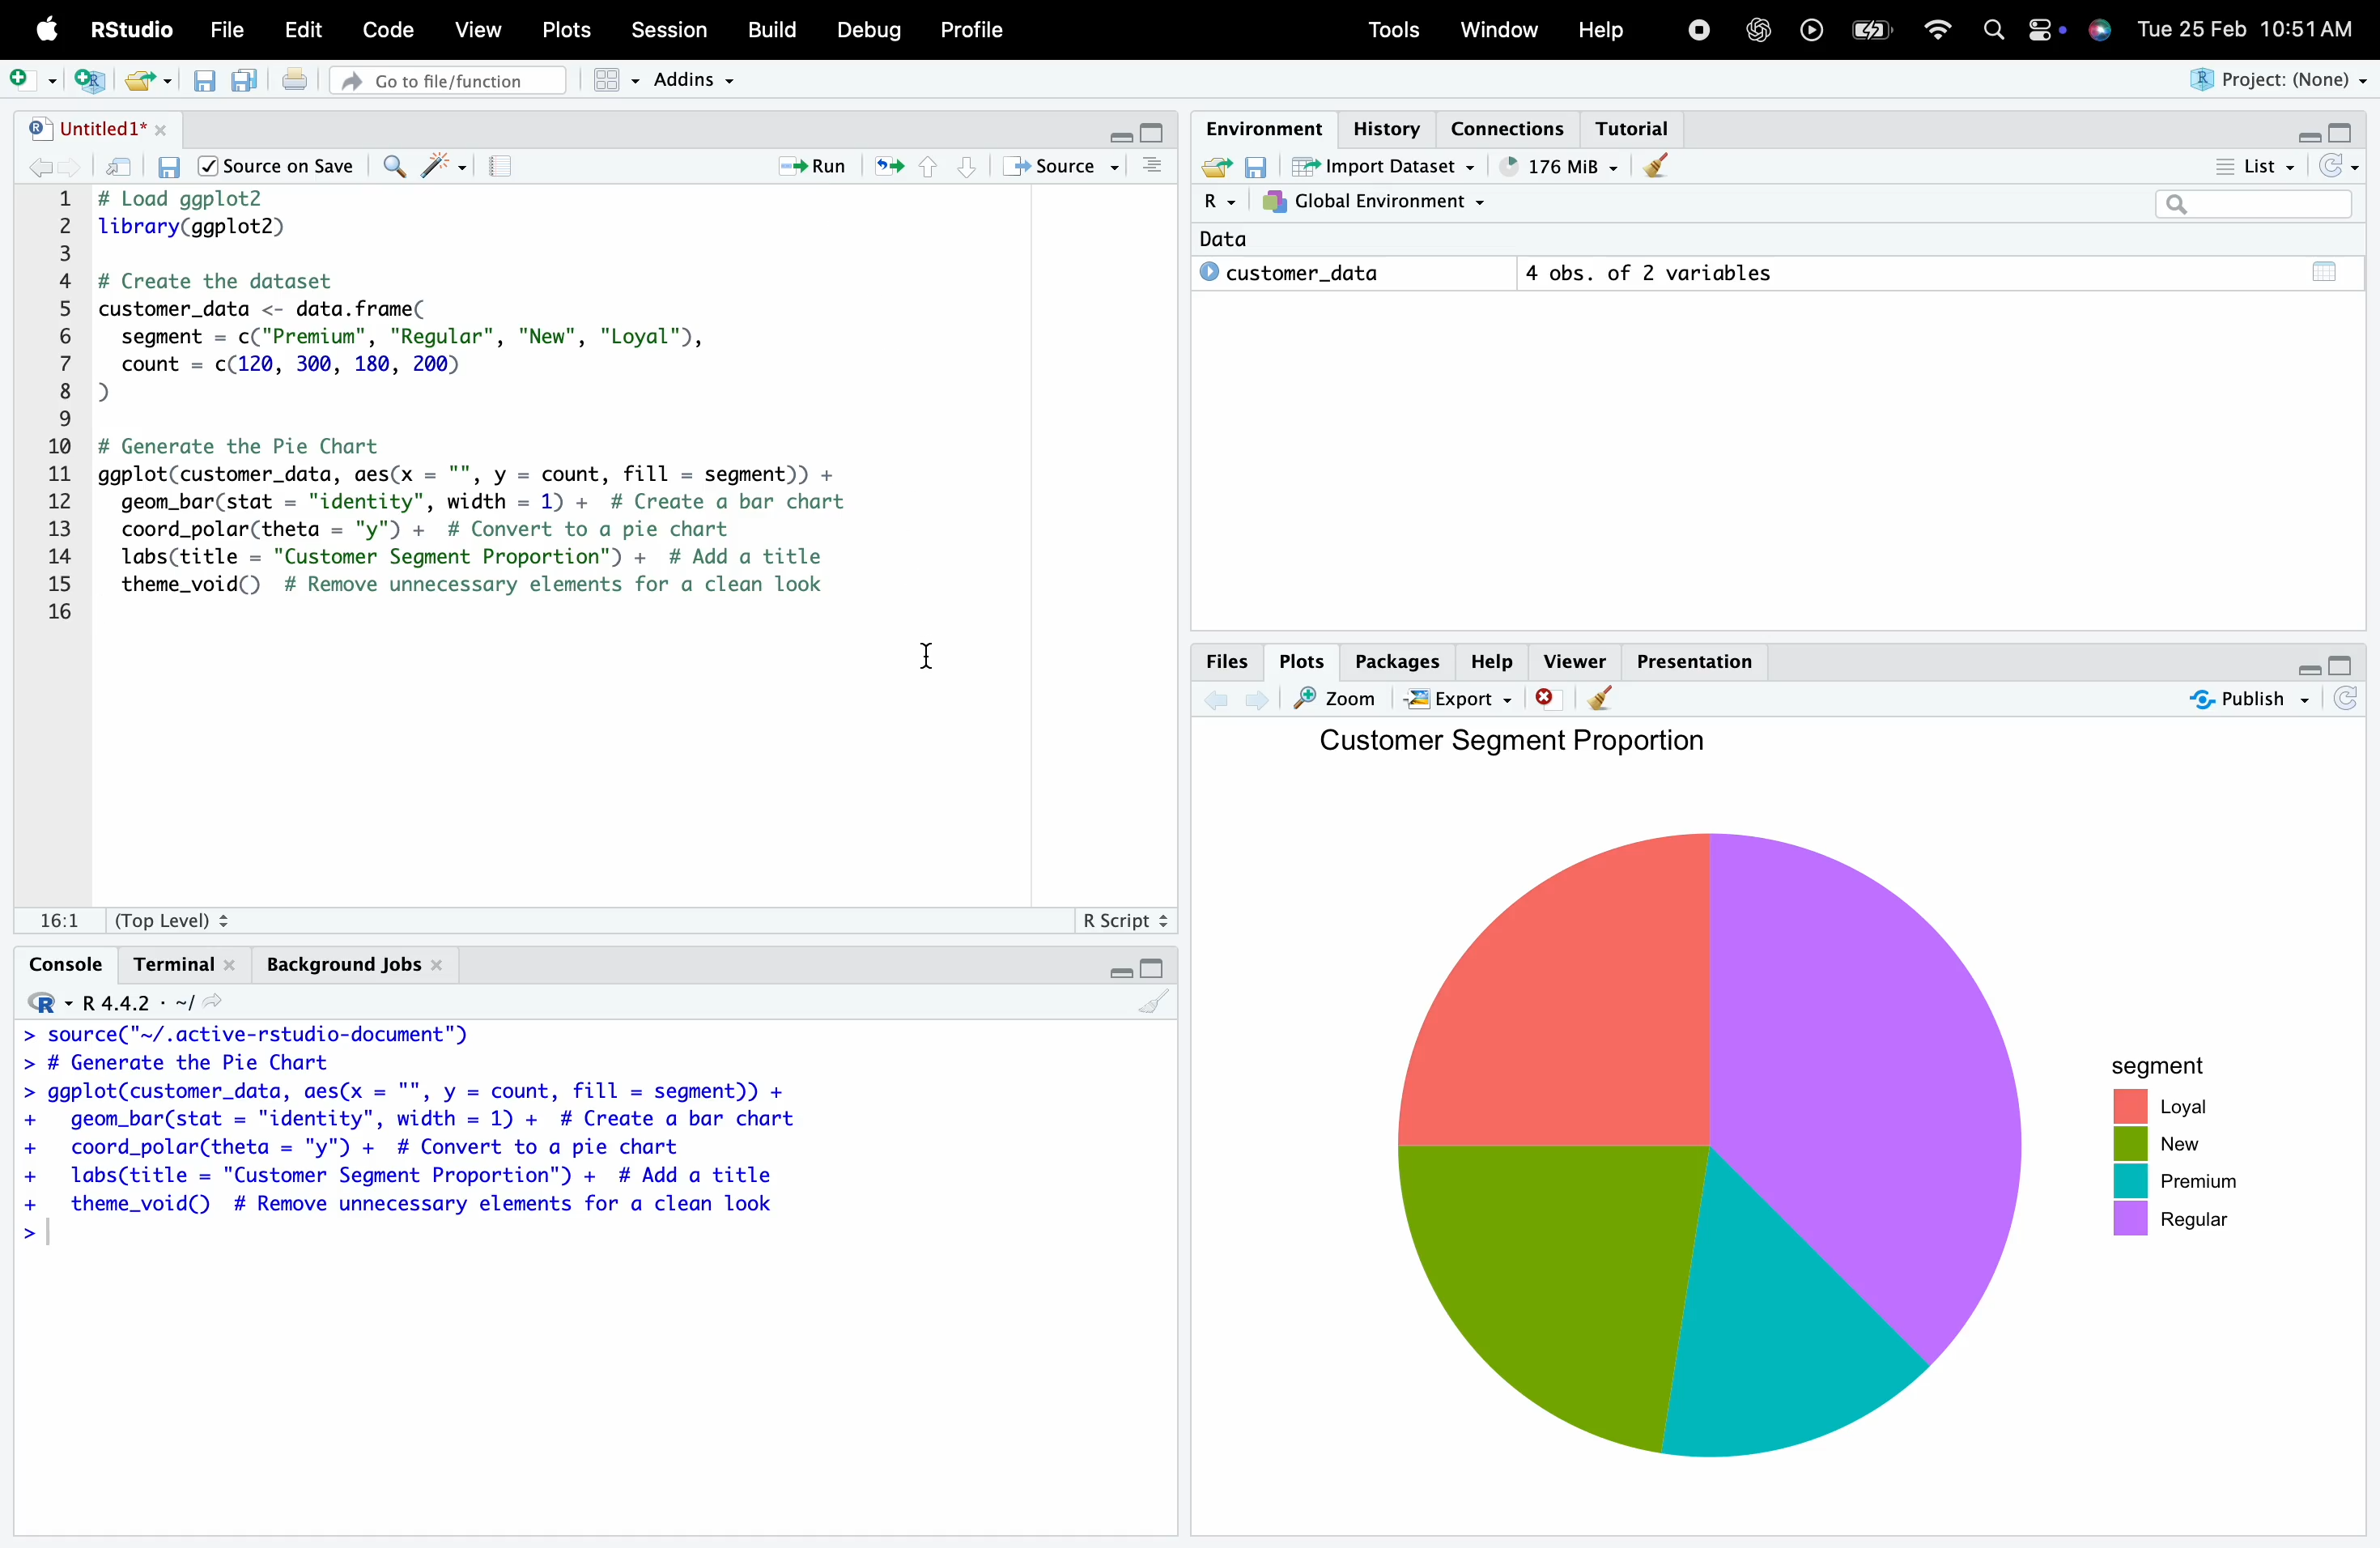 The width and height of the screenshot is (2380, 1548). Describe the element at coordinates (2247, 164) in the screenshot. I see `List` at that location.